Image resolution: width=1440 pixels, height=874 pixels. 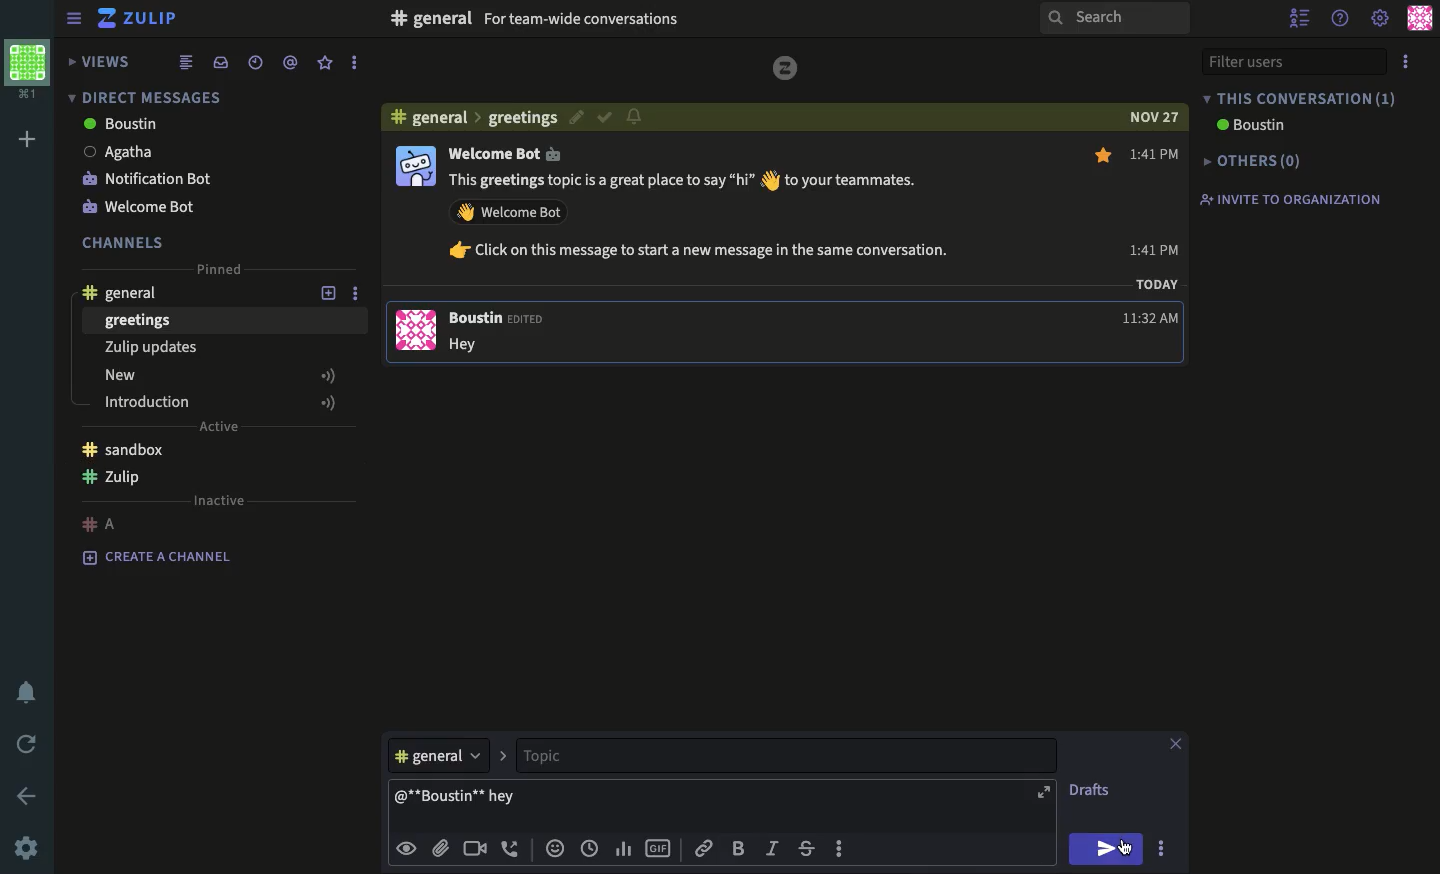 I want to click on introduction, so click(x=222, y=402).